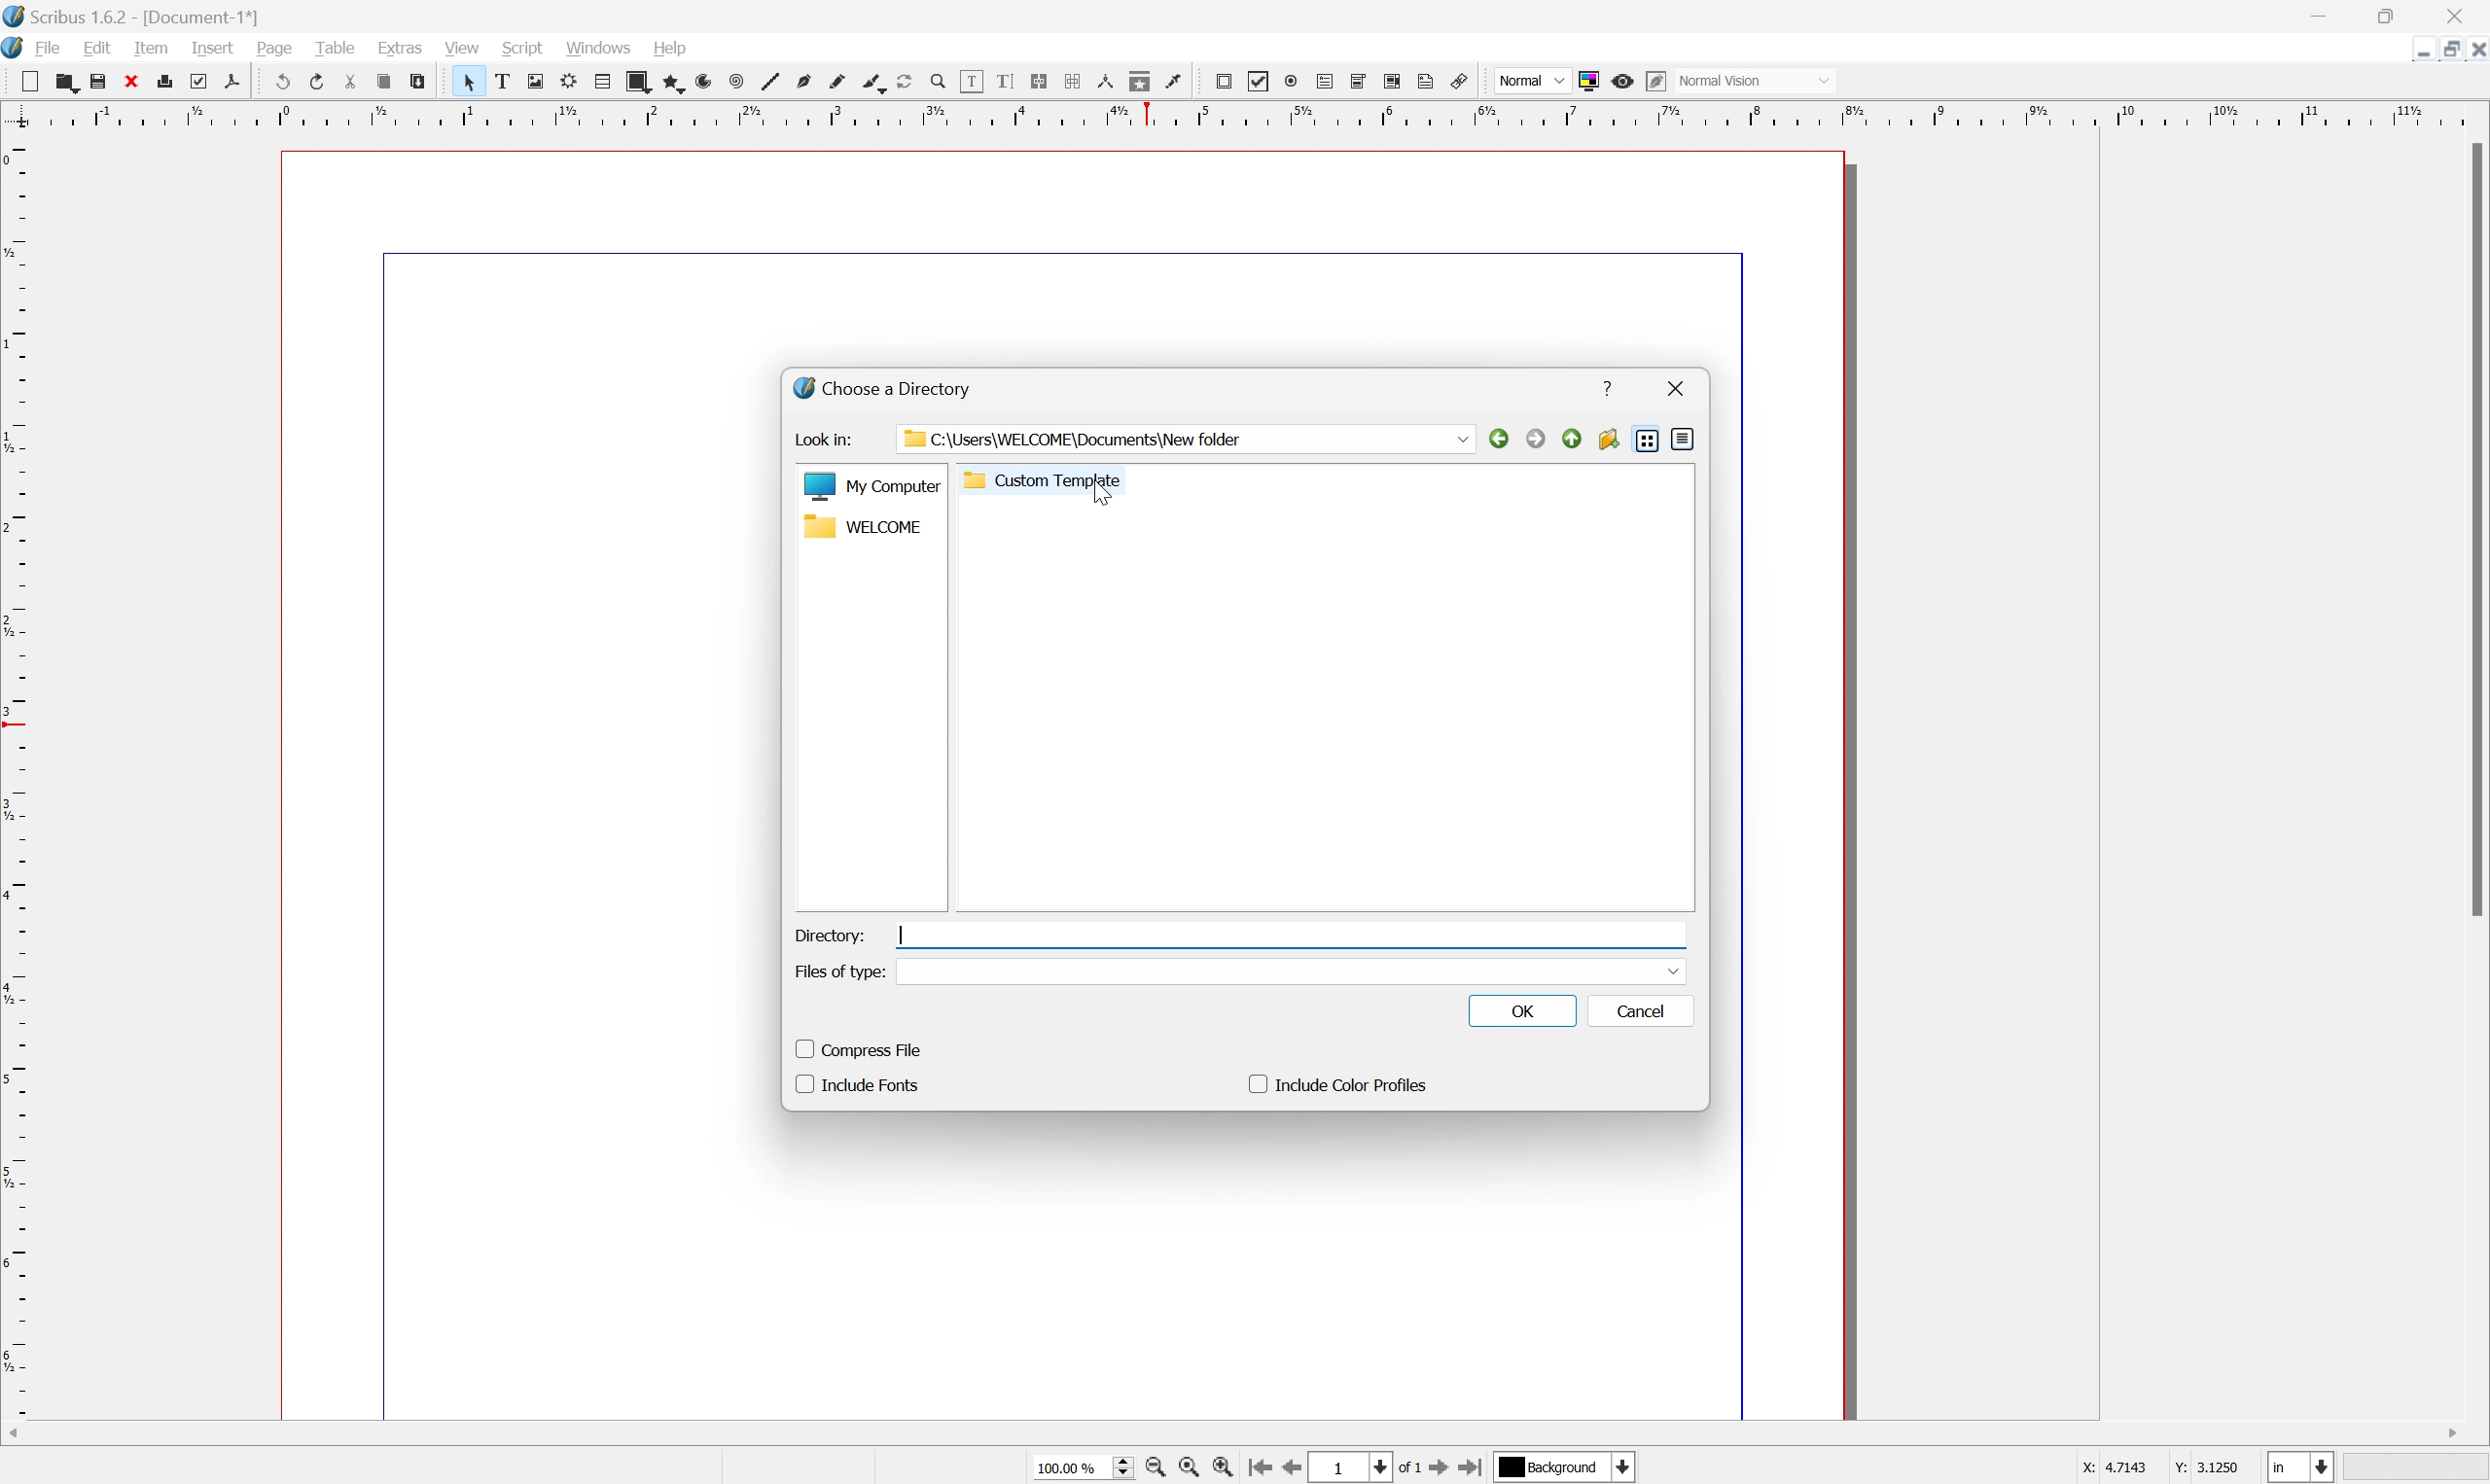 This screenshot has height=1484, width=2490. What do you see at coordinates (195, 81) in the screenshot?
I see `preflight verifier` at bounding box center [195, 81].